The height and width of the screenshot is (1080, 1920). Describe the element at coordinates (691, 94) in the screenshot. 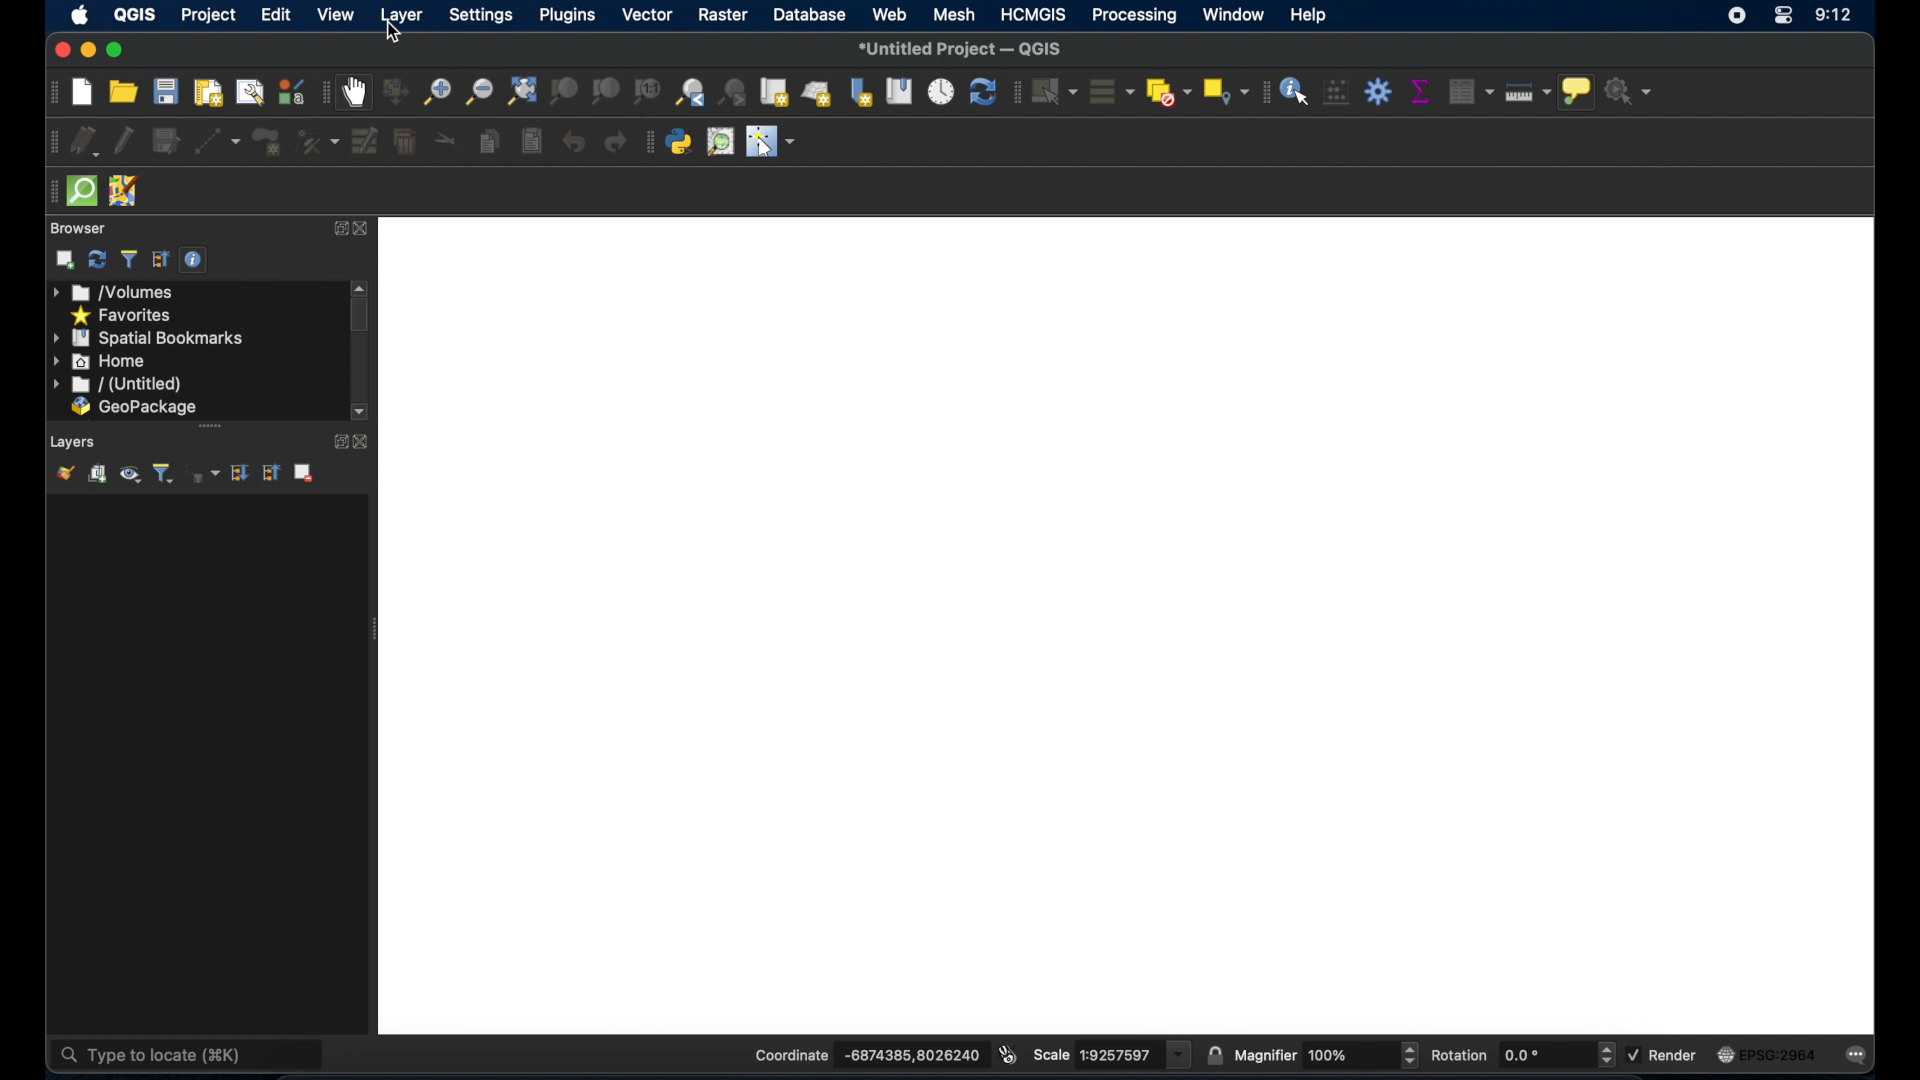

I see `zoom last` at that location.